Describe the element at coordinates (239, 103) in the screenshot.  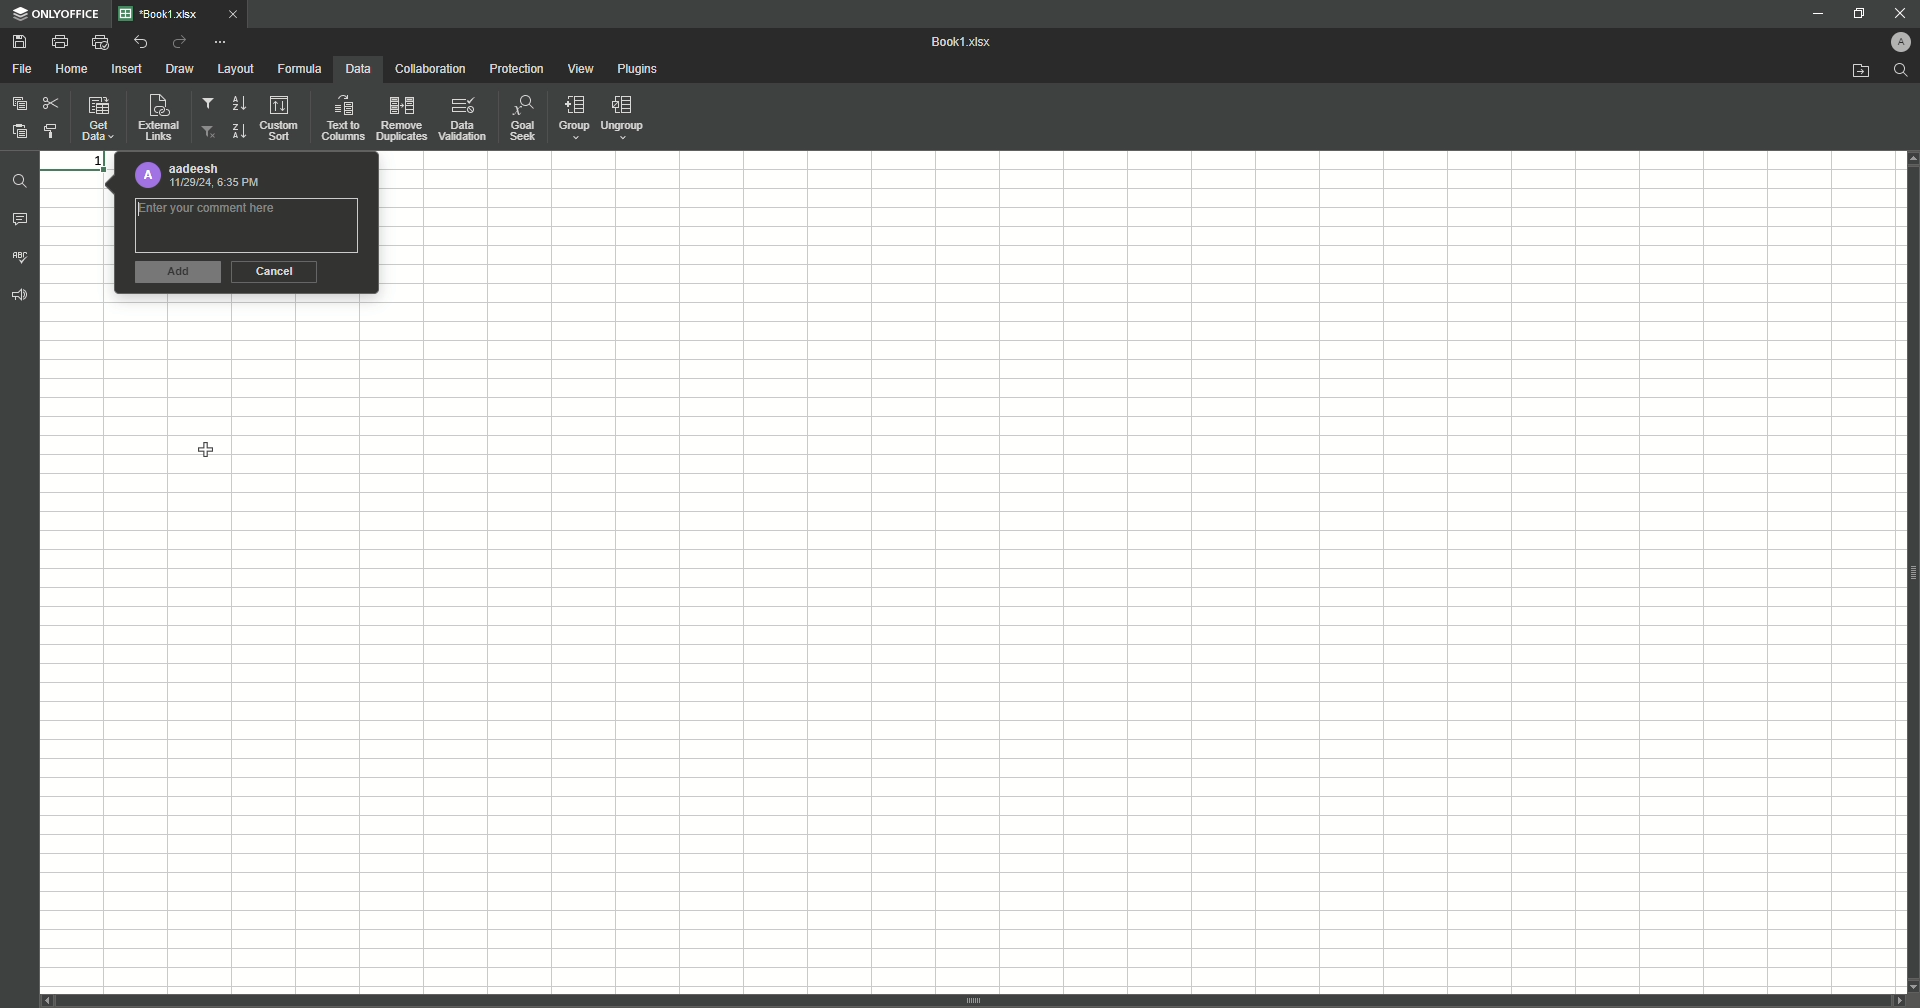
I see `Sort Down` at that location.